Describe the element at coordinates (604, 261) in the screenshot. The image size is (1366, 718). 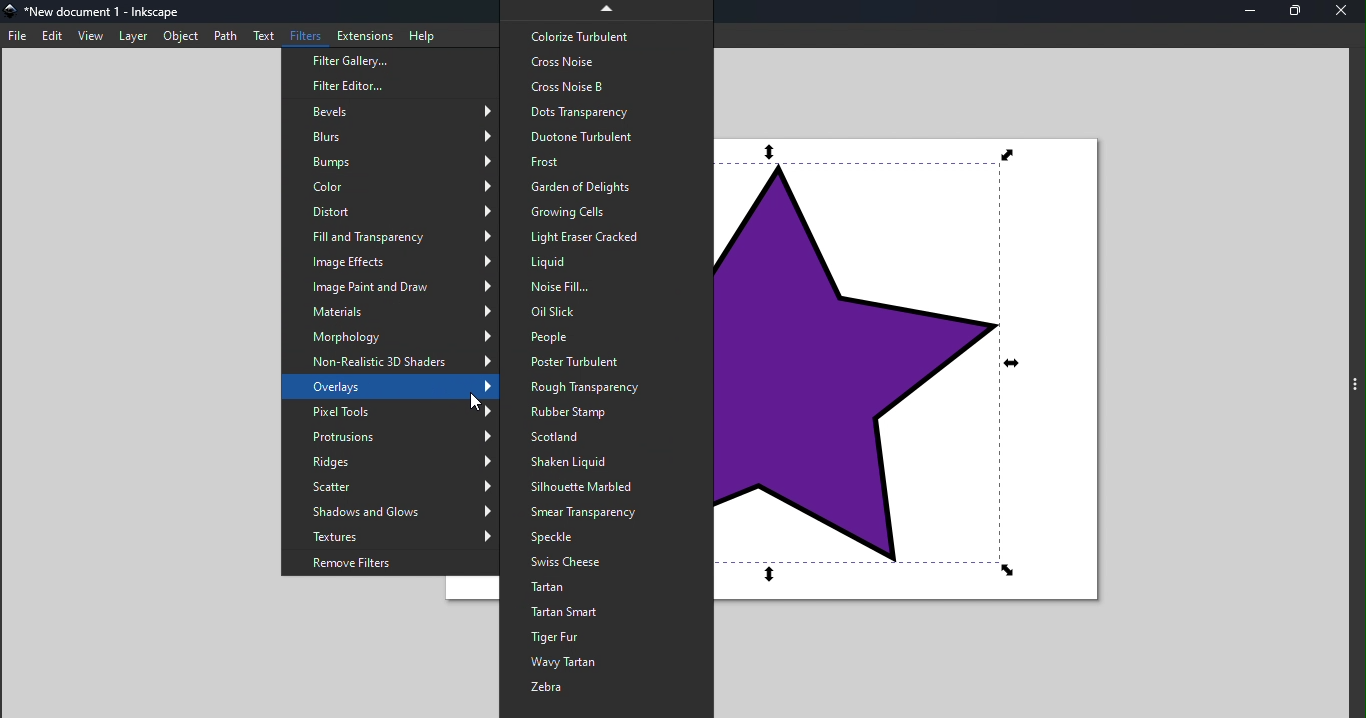
I see `Liquid` at that location.